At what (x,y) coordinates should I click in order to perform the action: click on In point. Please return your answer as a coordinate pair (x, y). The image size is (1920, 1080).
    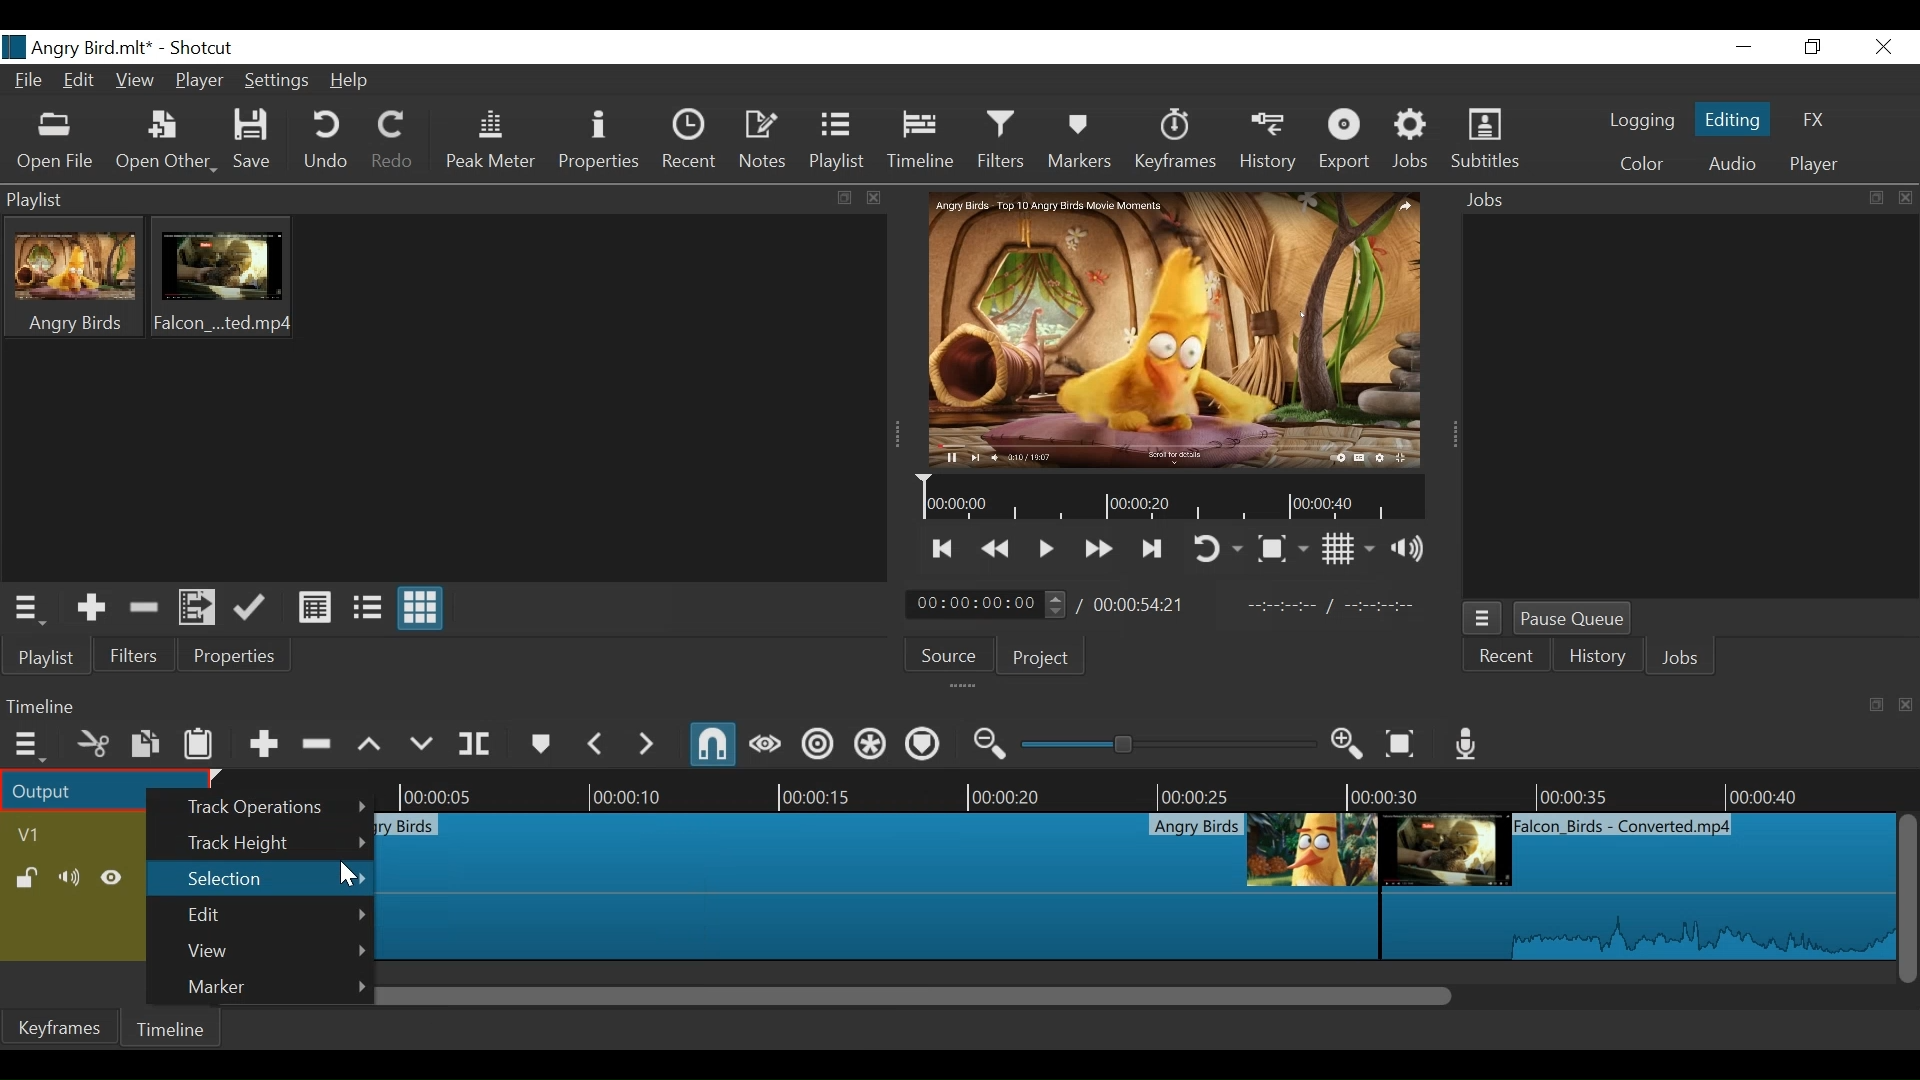
    Looking at the image, I should click on (1340, 608).